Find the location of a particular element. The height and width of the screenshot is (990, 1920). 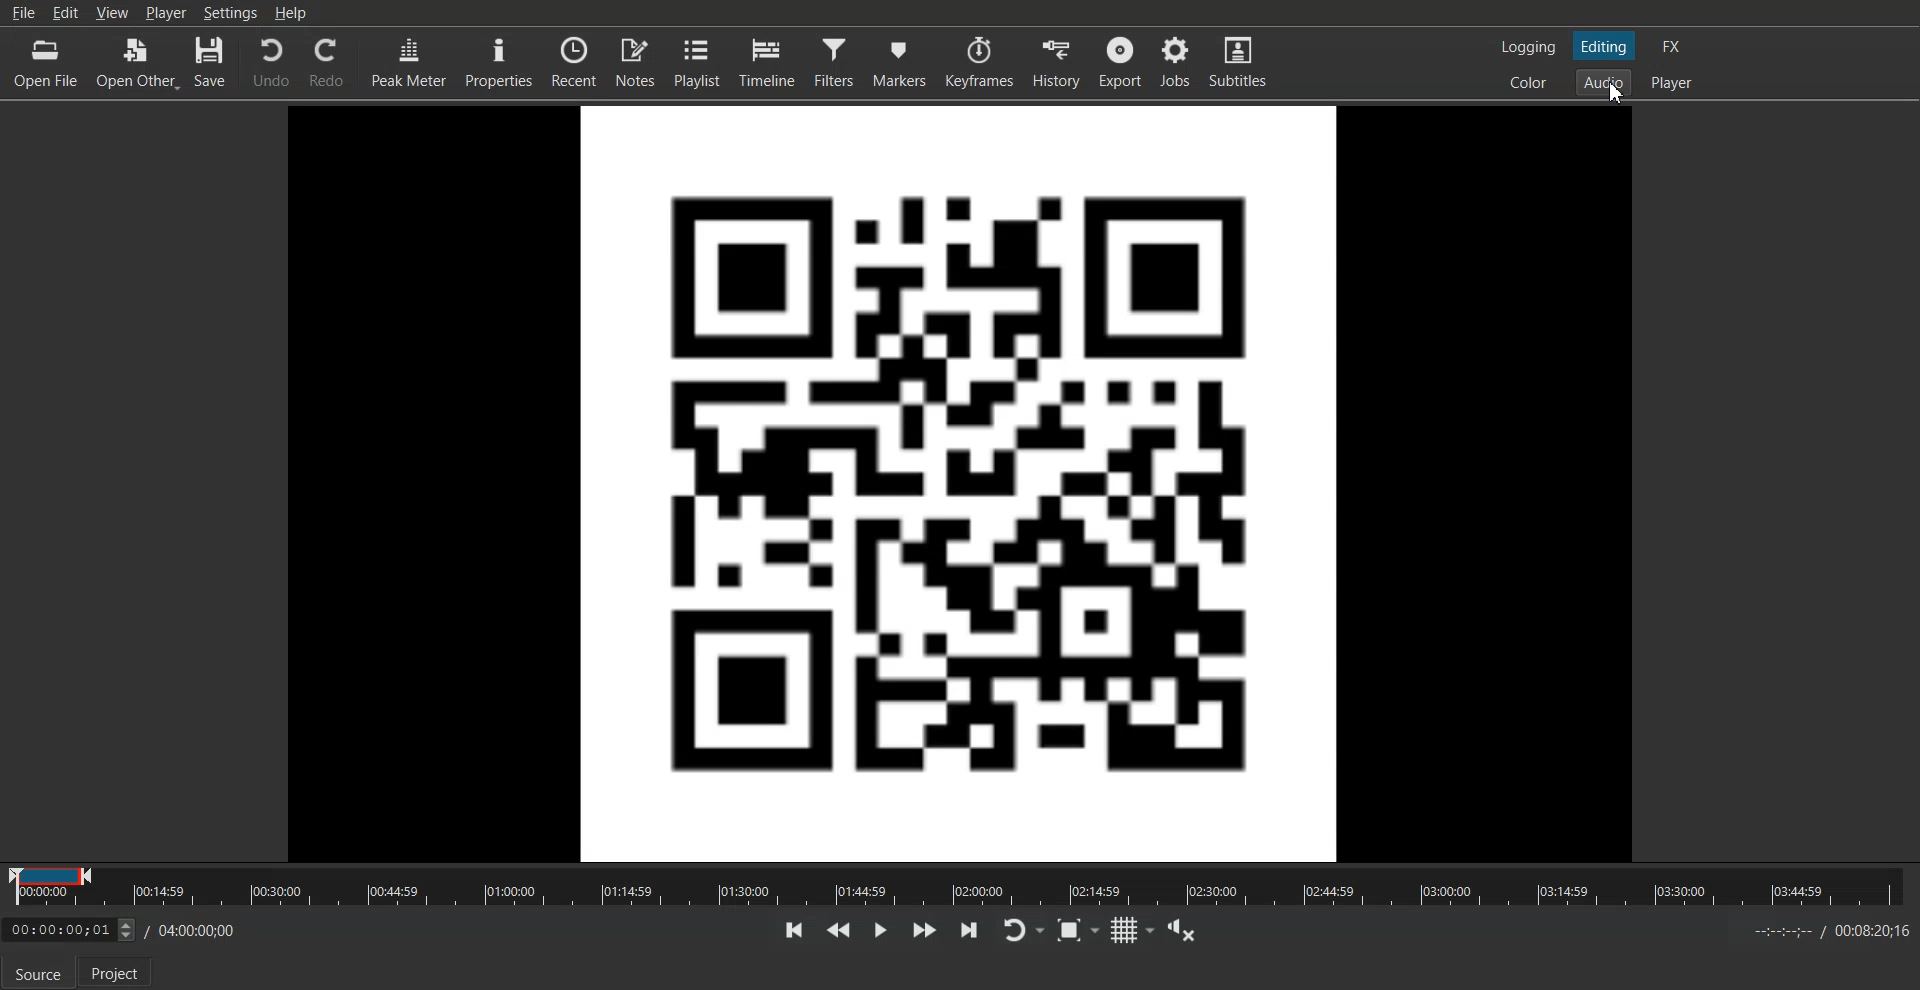

Undo is located at coordinates (273, 63).